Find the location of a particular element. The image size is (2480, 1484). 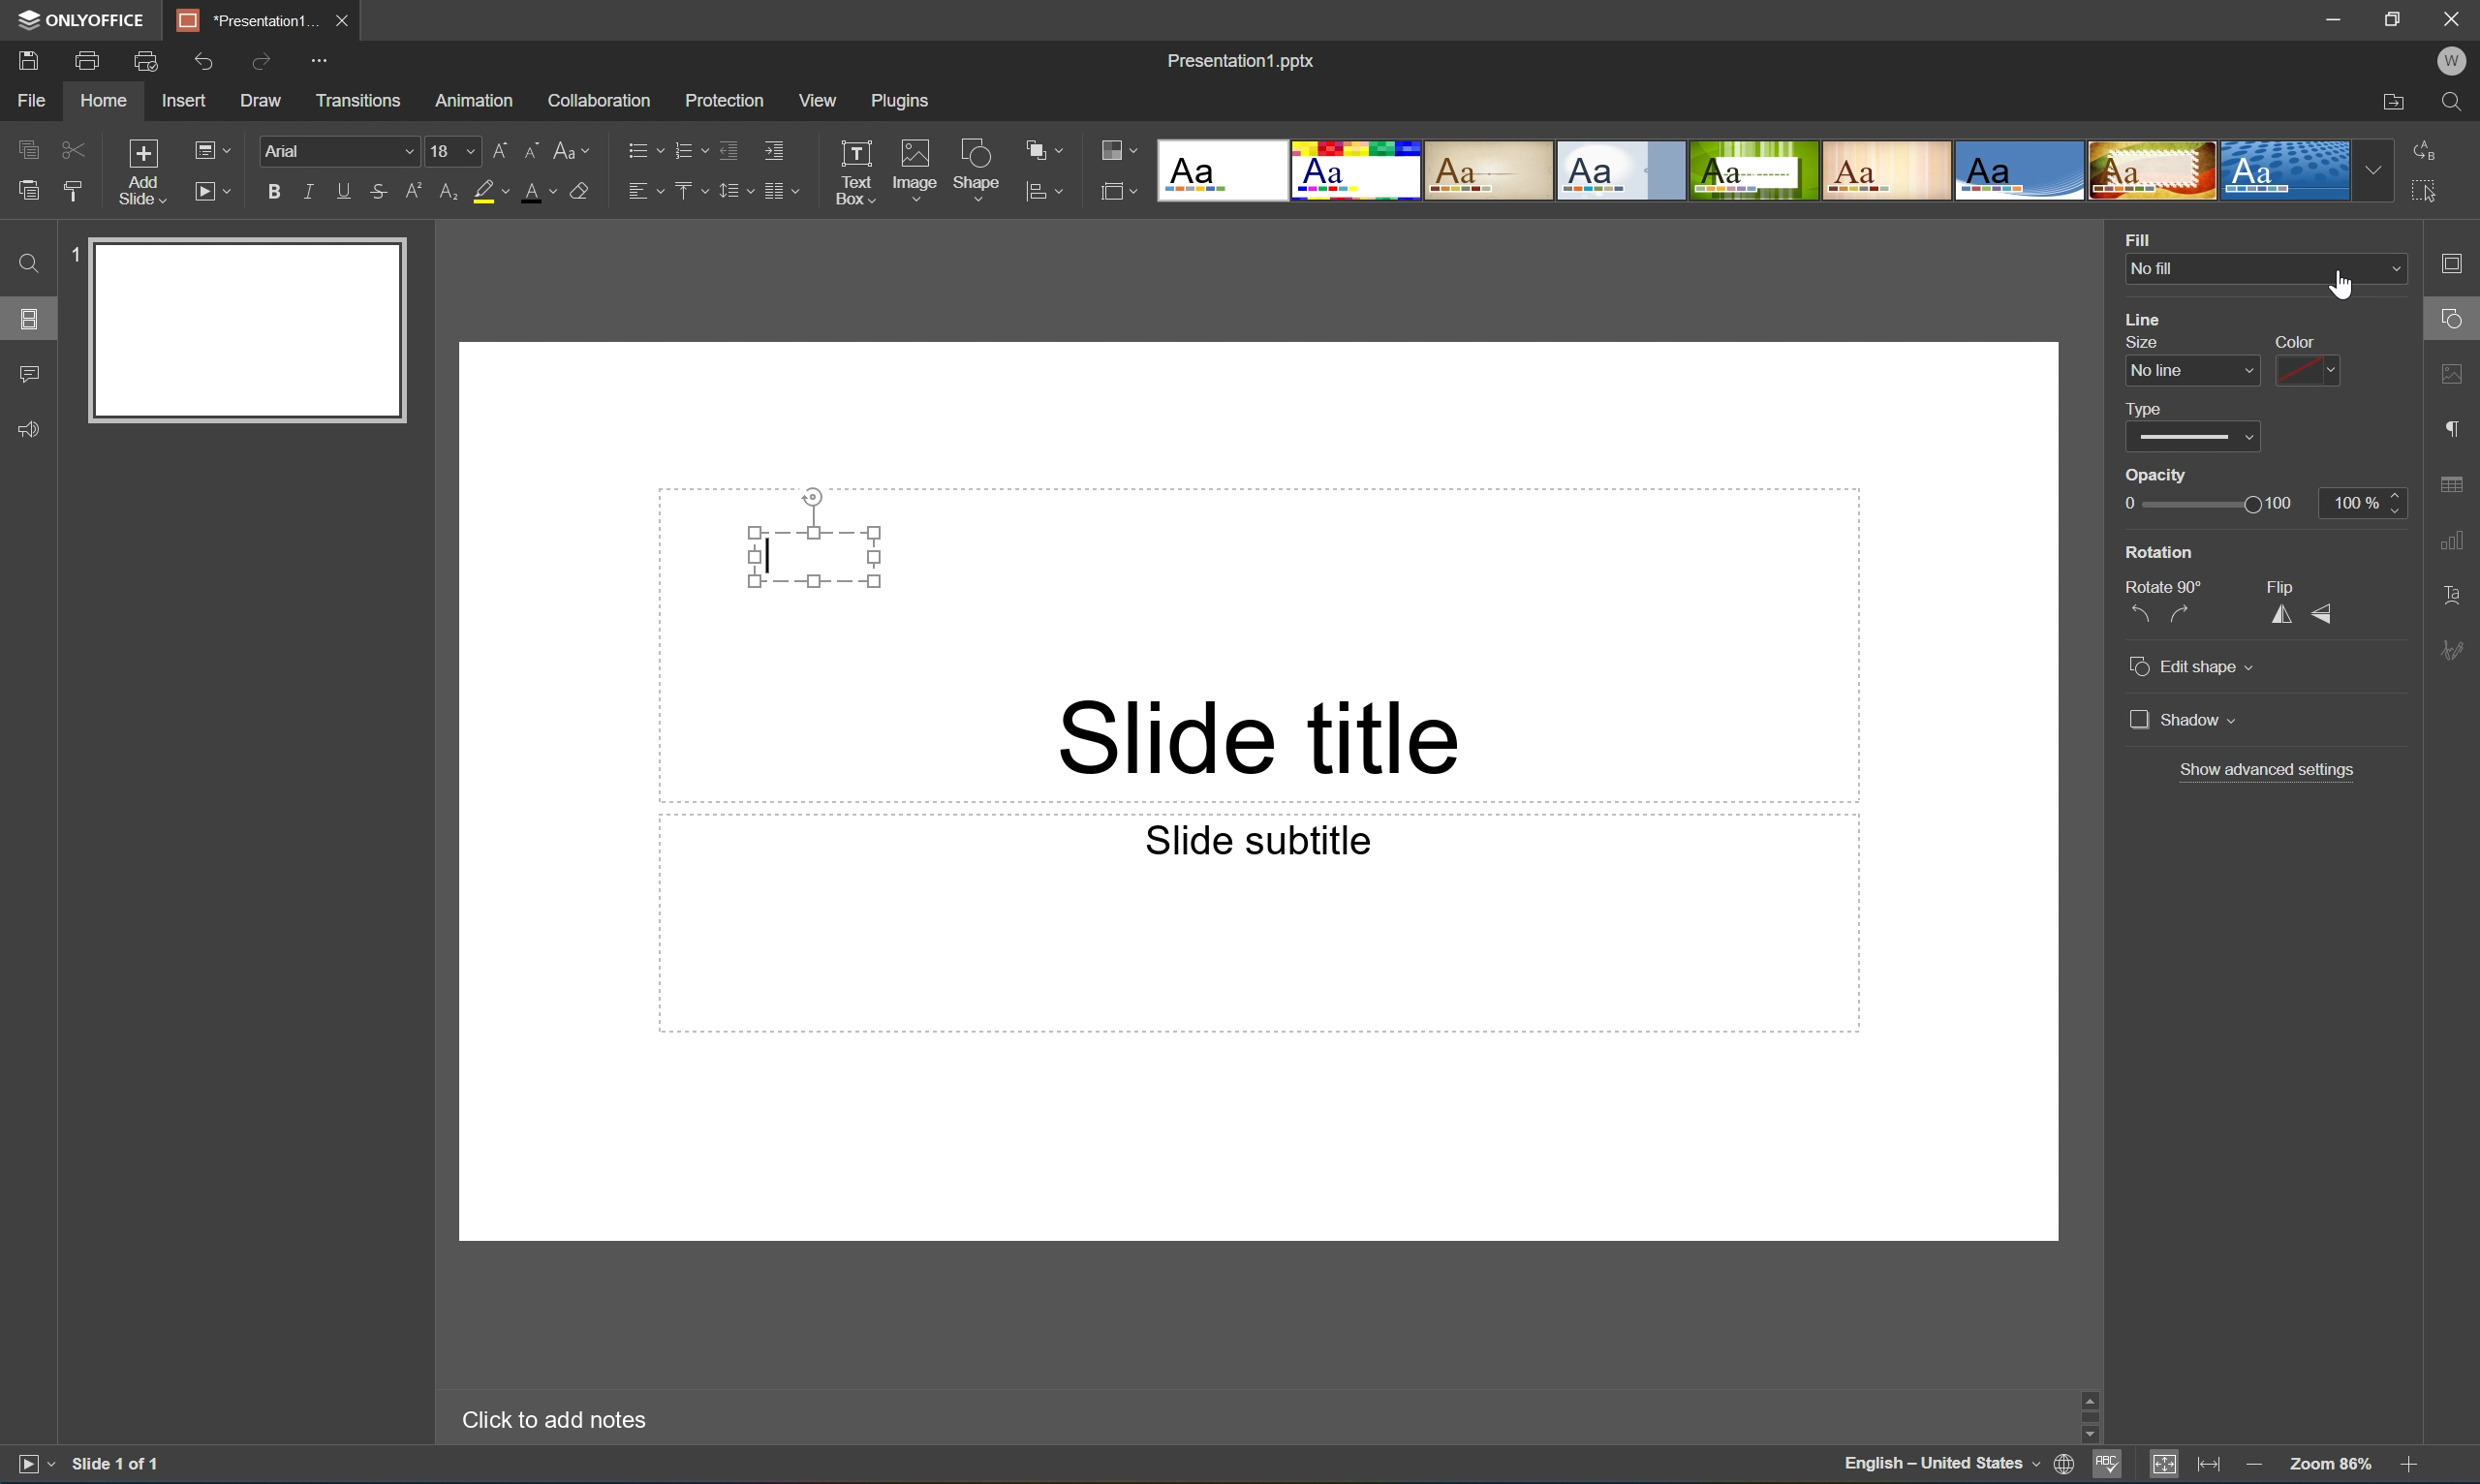

Slide title is located at coordinates (1267, 735).